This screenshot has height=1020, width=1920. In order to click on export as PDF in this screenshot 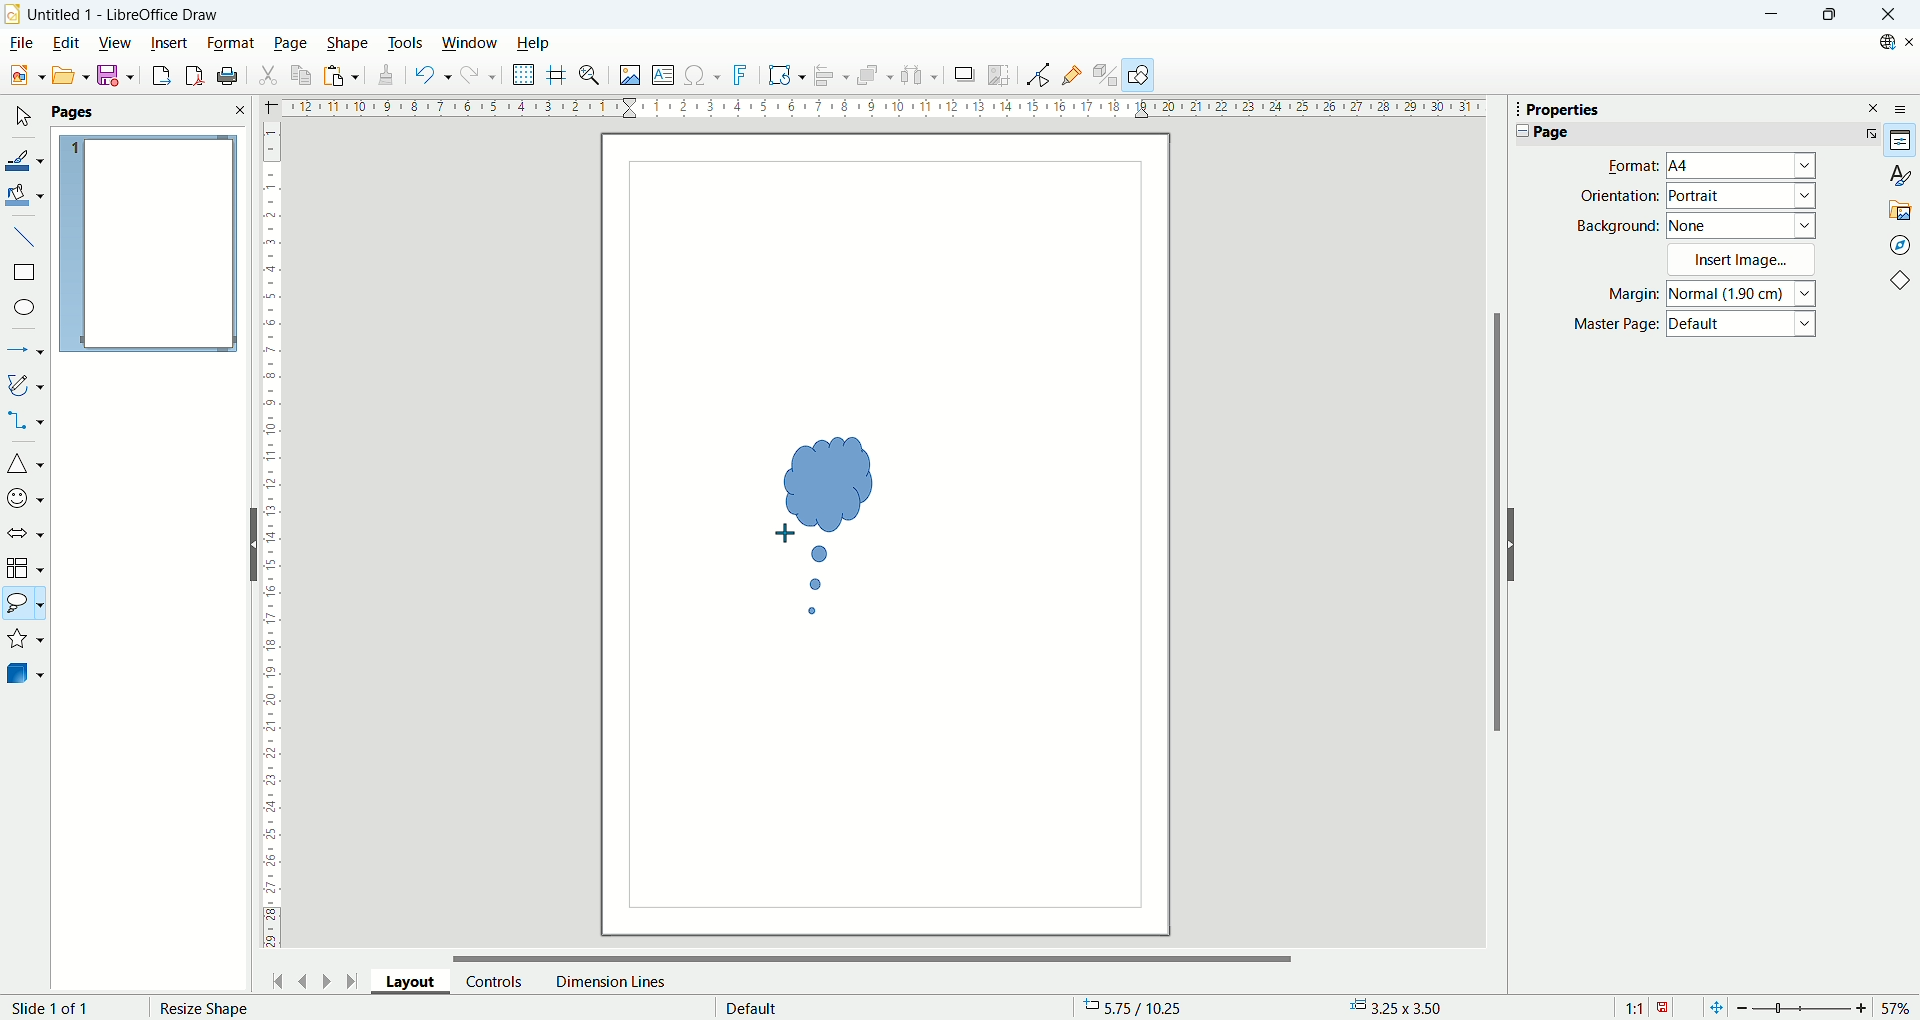, I will do `click(192, 76)`.